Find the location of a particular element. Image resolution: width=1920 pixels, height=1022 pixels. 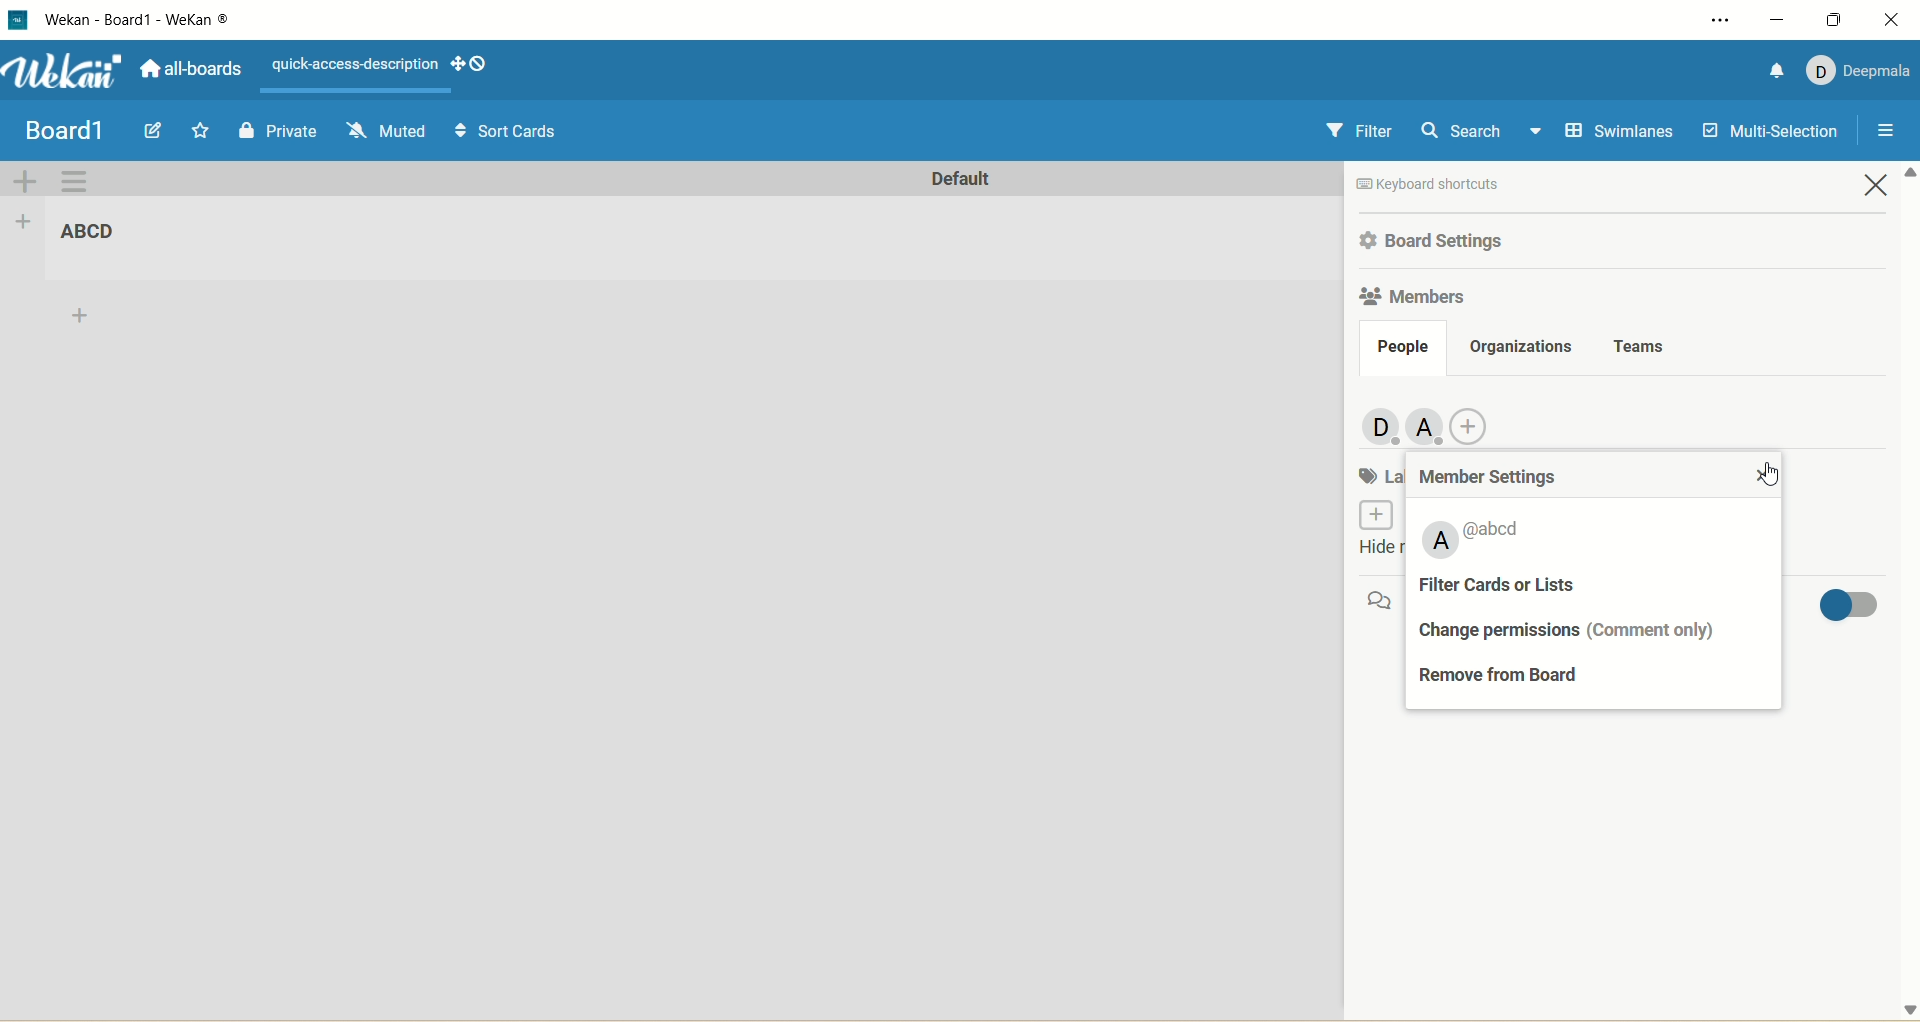

text is located at coordinates (350, 62).